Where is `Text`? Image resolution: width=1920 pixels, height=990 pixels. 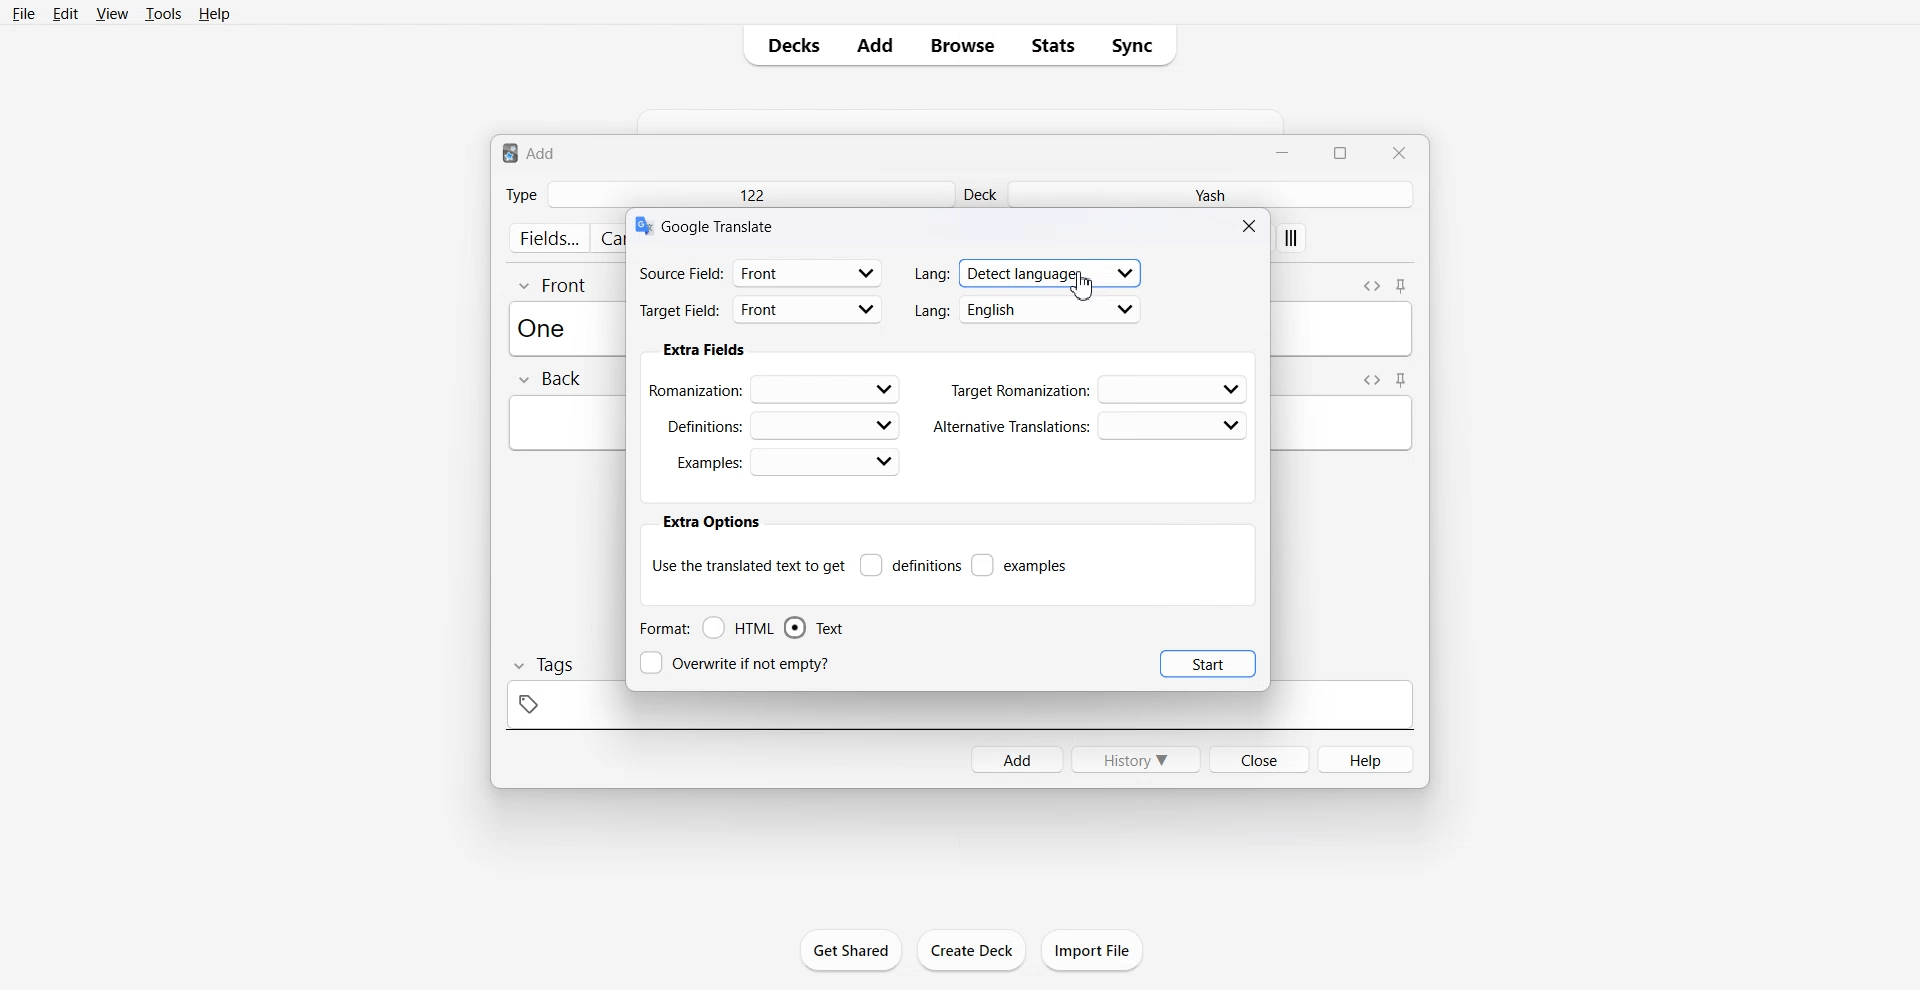
Text is located at coordinates (530, 152).